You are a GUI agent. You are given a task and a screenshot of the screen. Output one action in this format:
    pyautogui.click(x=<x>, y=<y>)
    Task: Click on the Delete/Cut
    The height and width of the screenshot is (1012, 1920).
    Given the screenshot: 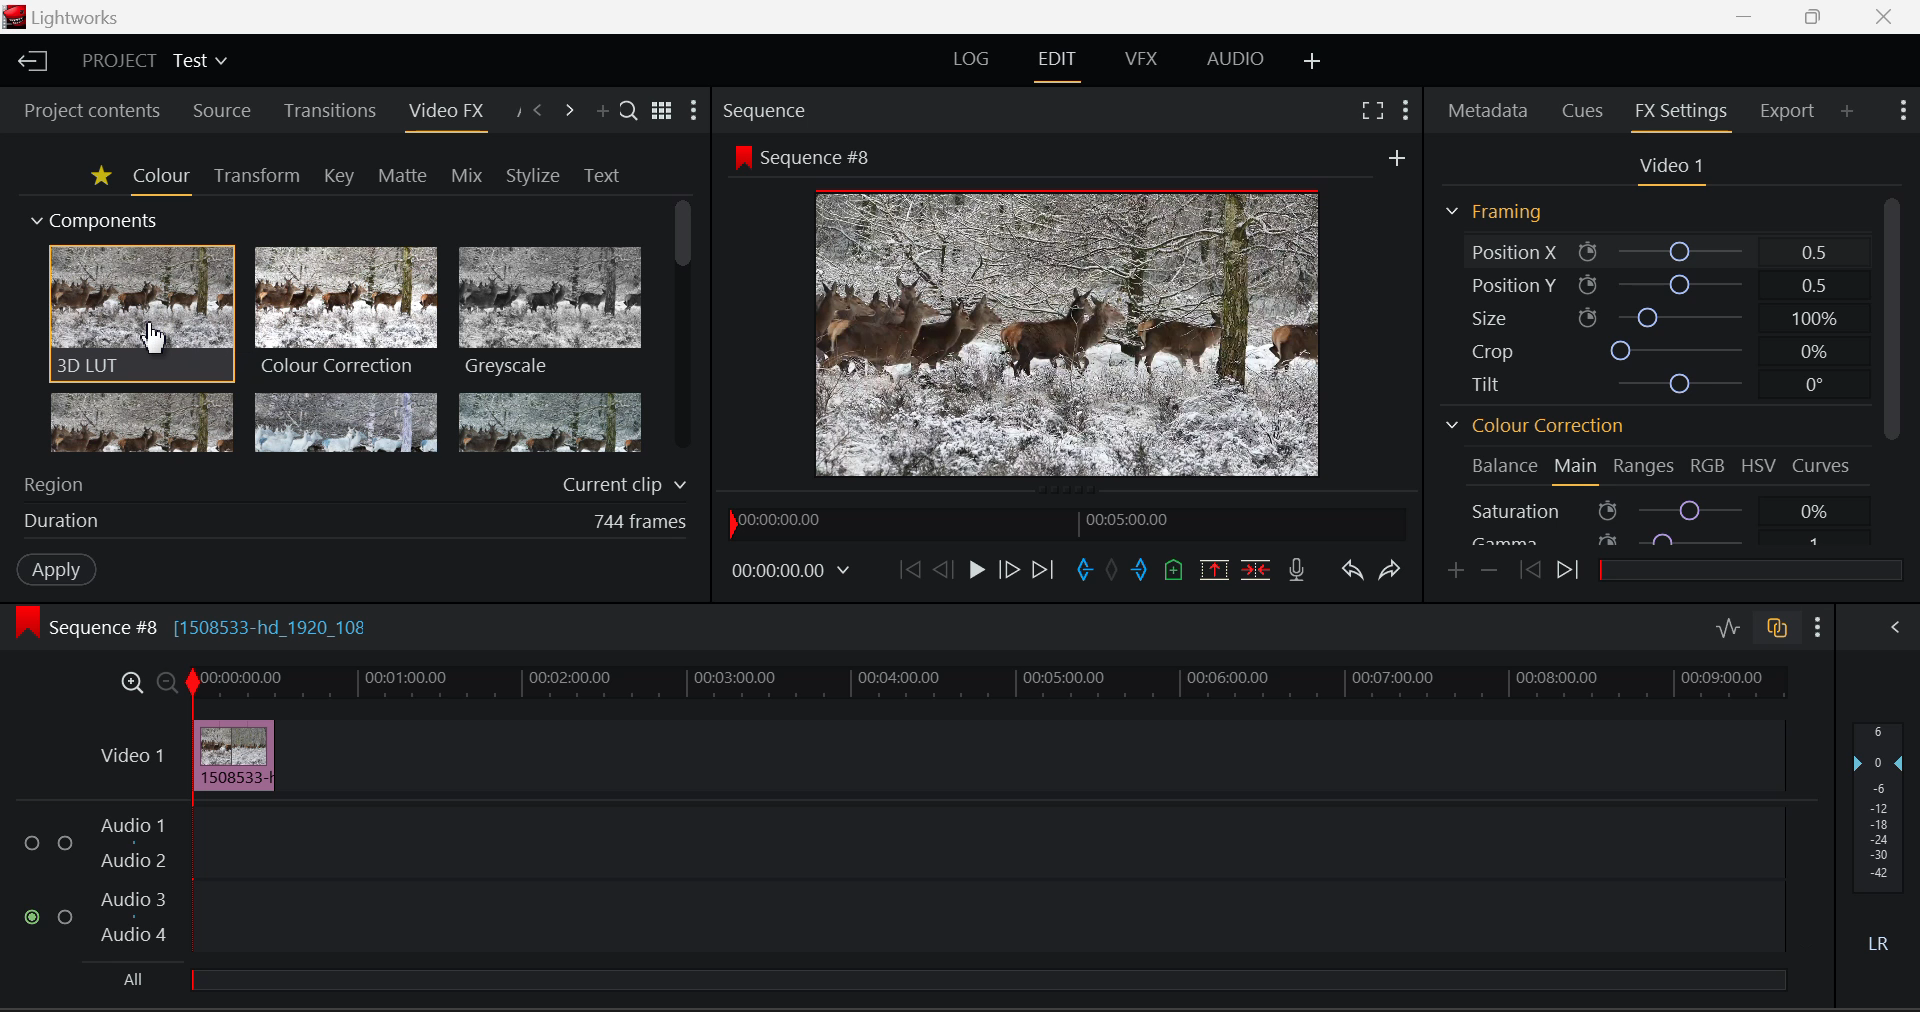 What is the action you would take?
    pyautogui.click(x=1258, y=570)
    